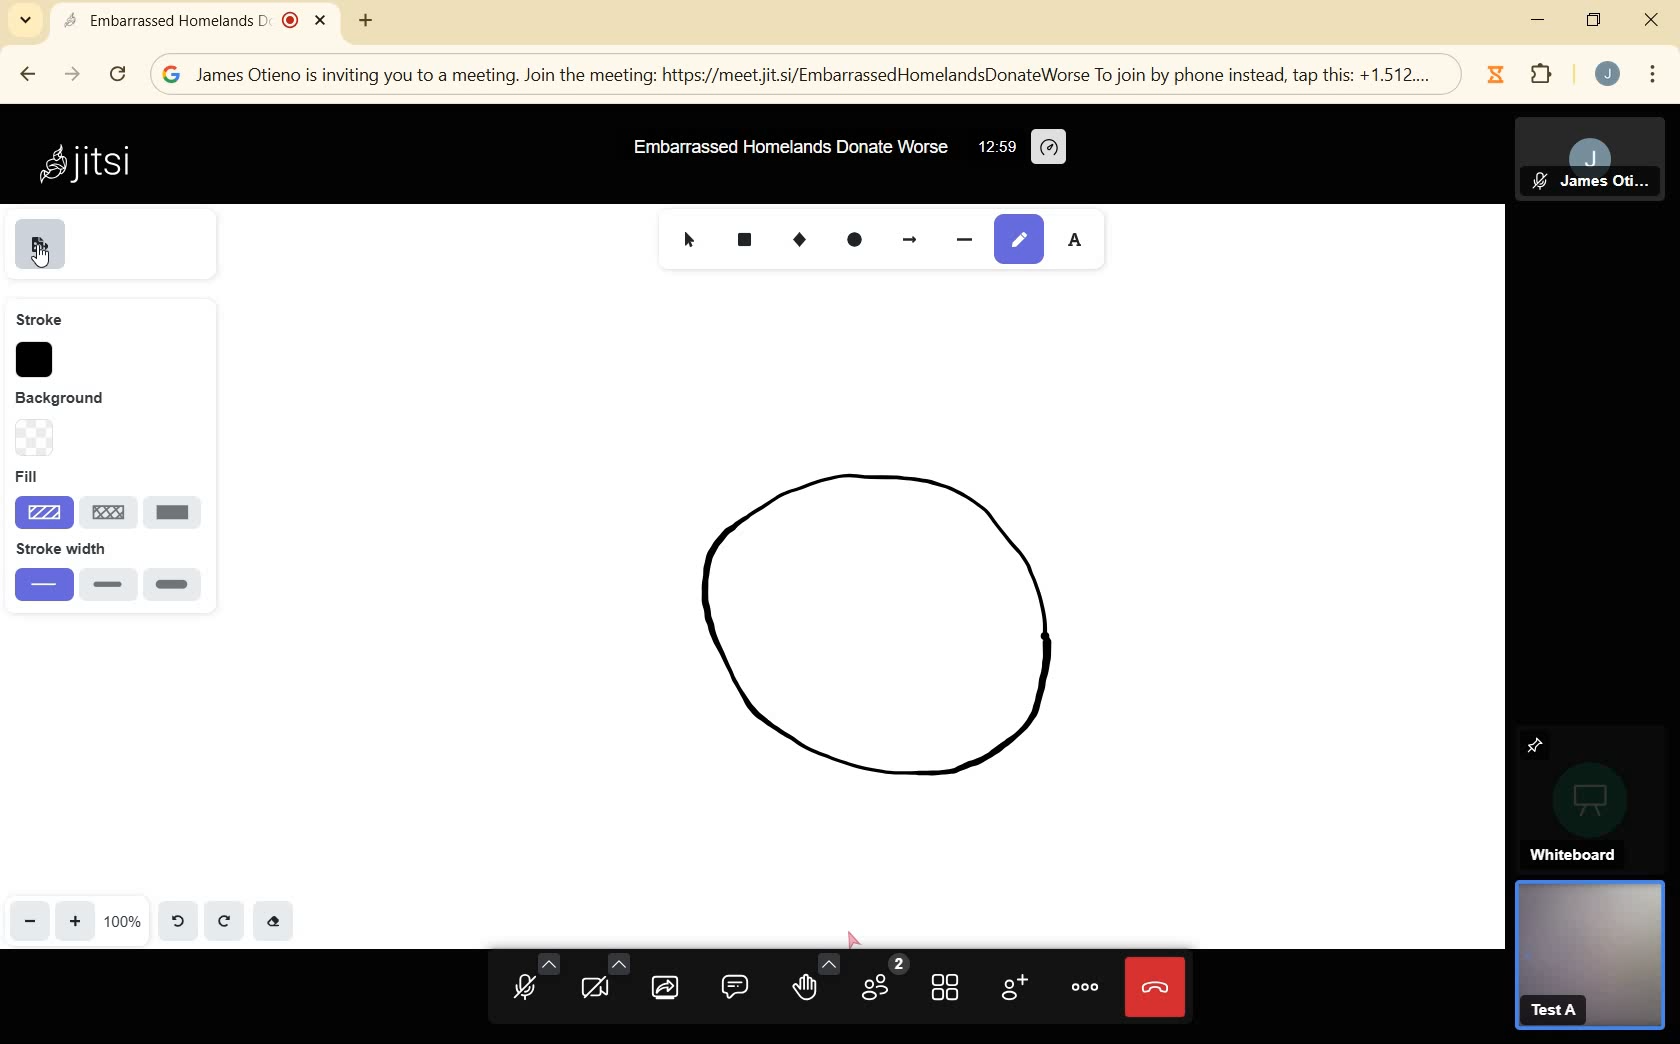 The width and height of the screenshot is (1680, 1044). I want to click on zoom factor, so click(124, 924).